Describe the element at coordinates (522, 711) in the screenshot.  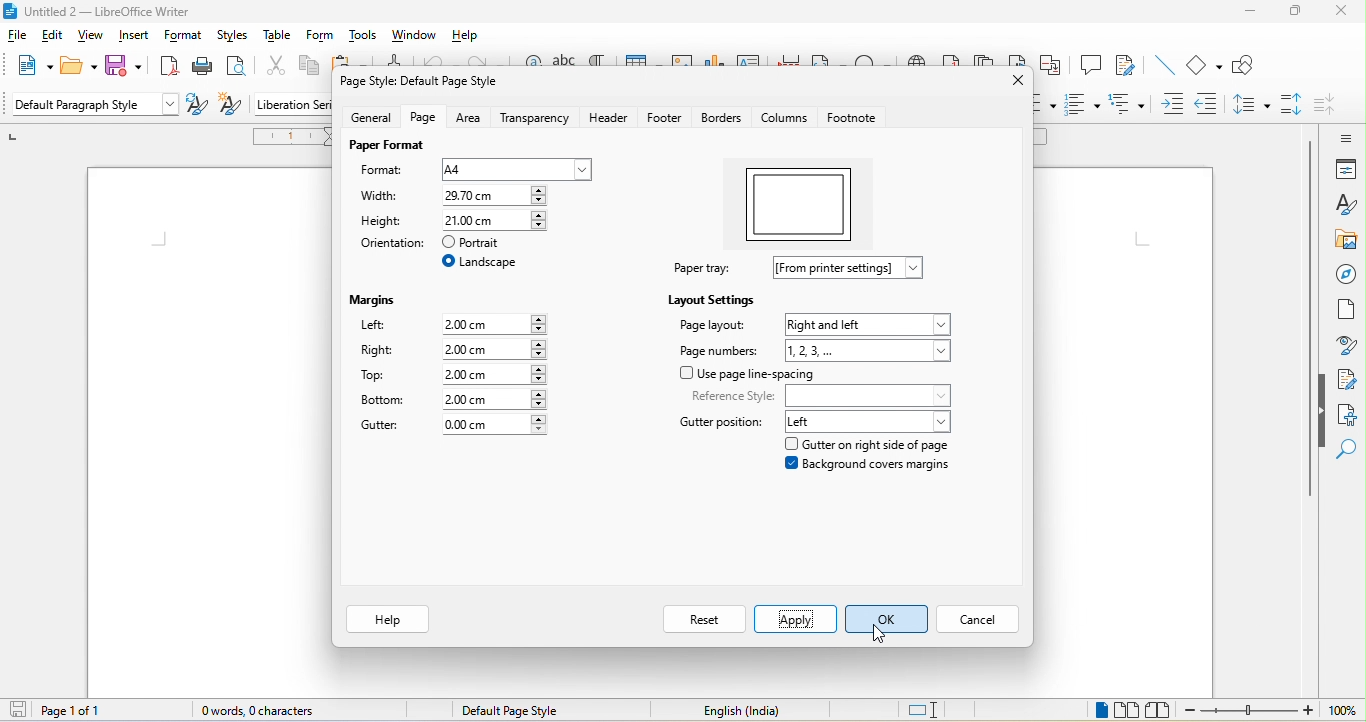
I see `default page style` at that location.